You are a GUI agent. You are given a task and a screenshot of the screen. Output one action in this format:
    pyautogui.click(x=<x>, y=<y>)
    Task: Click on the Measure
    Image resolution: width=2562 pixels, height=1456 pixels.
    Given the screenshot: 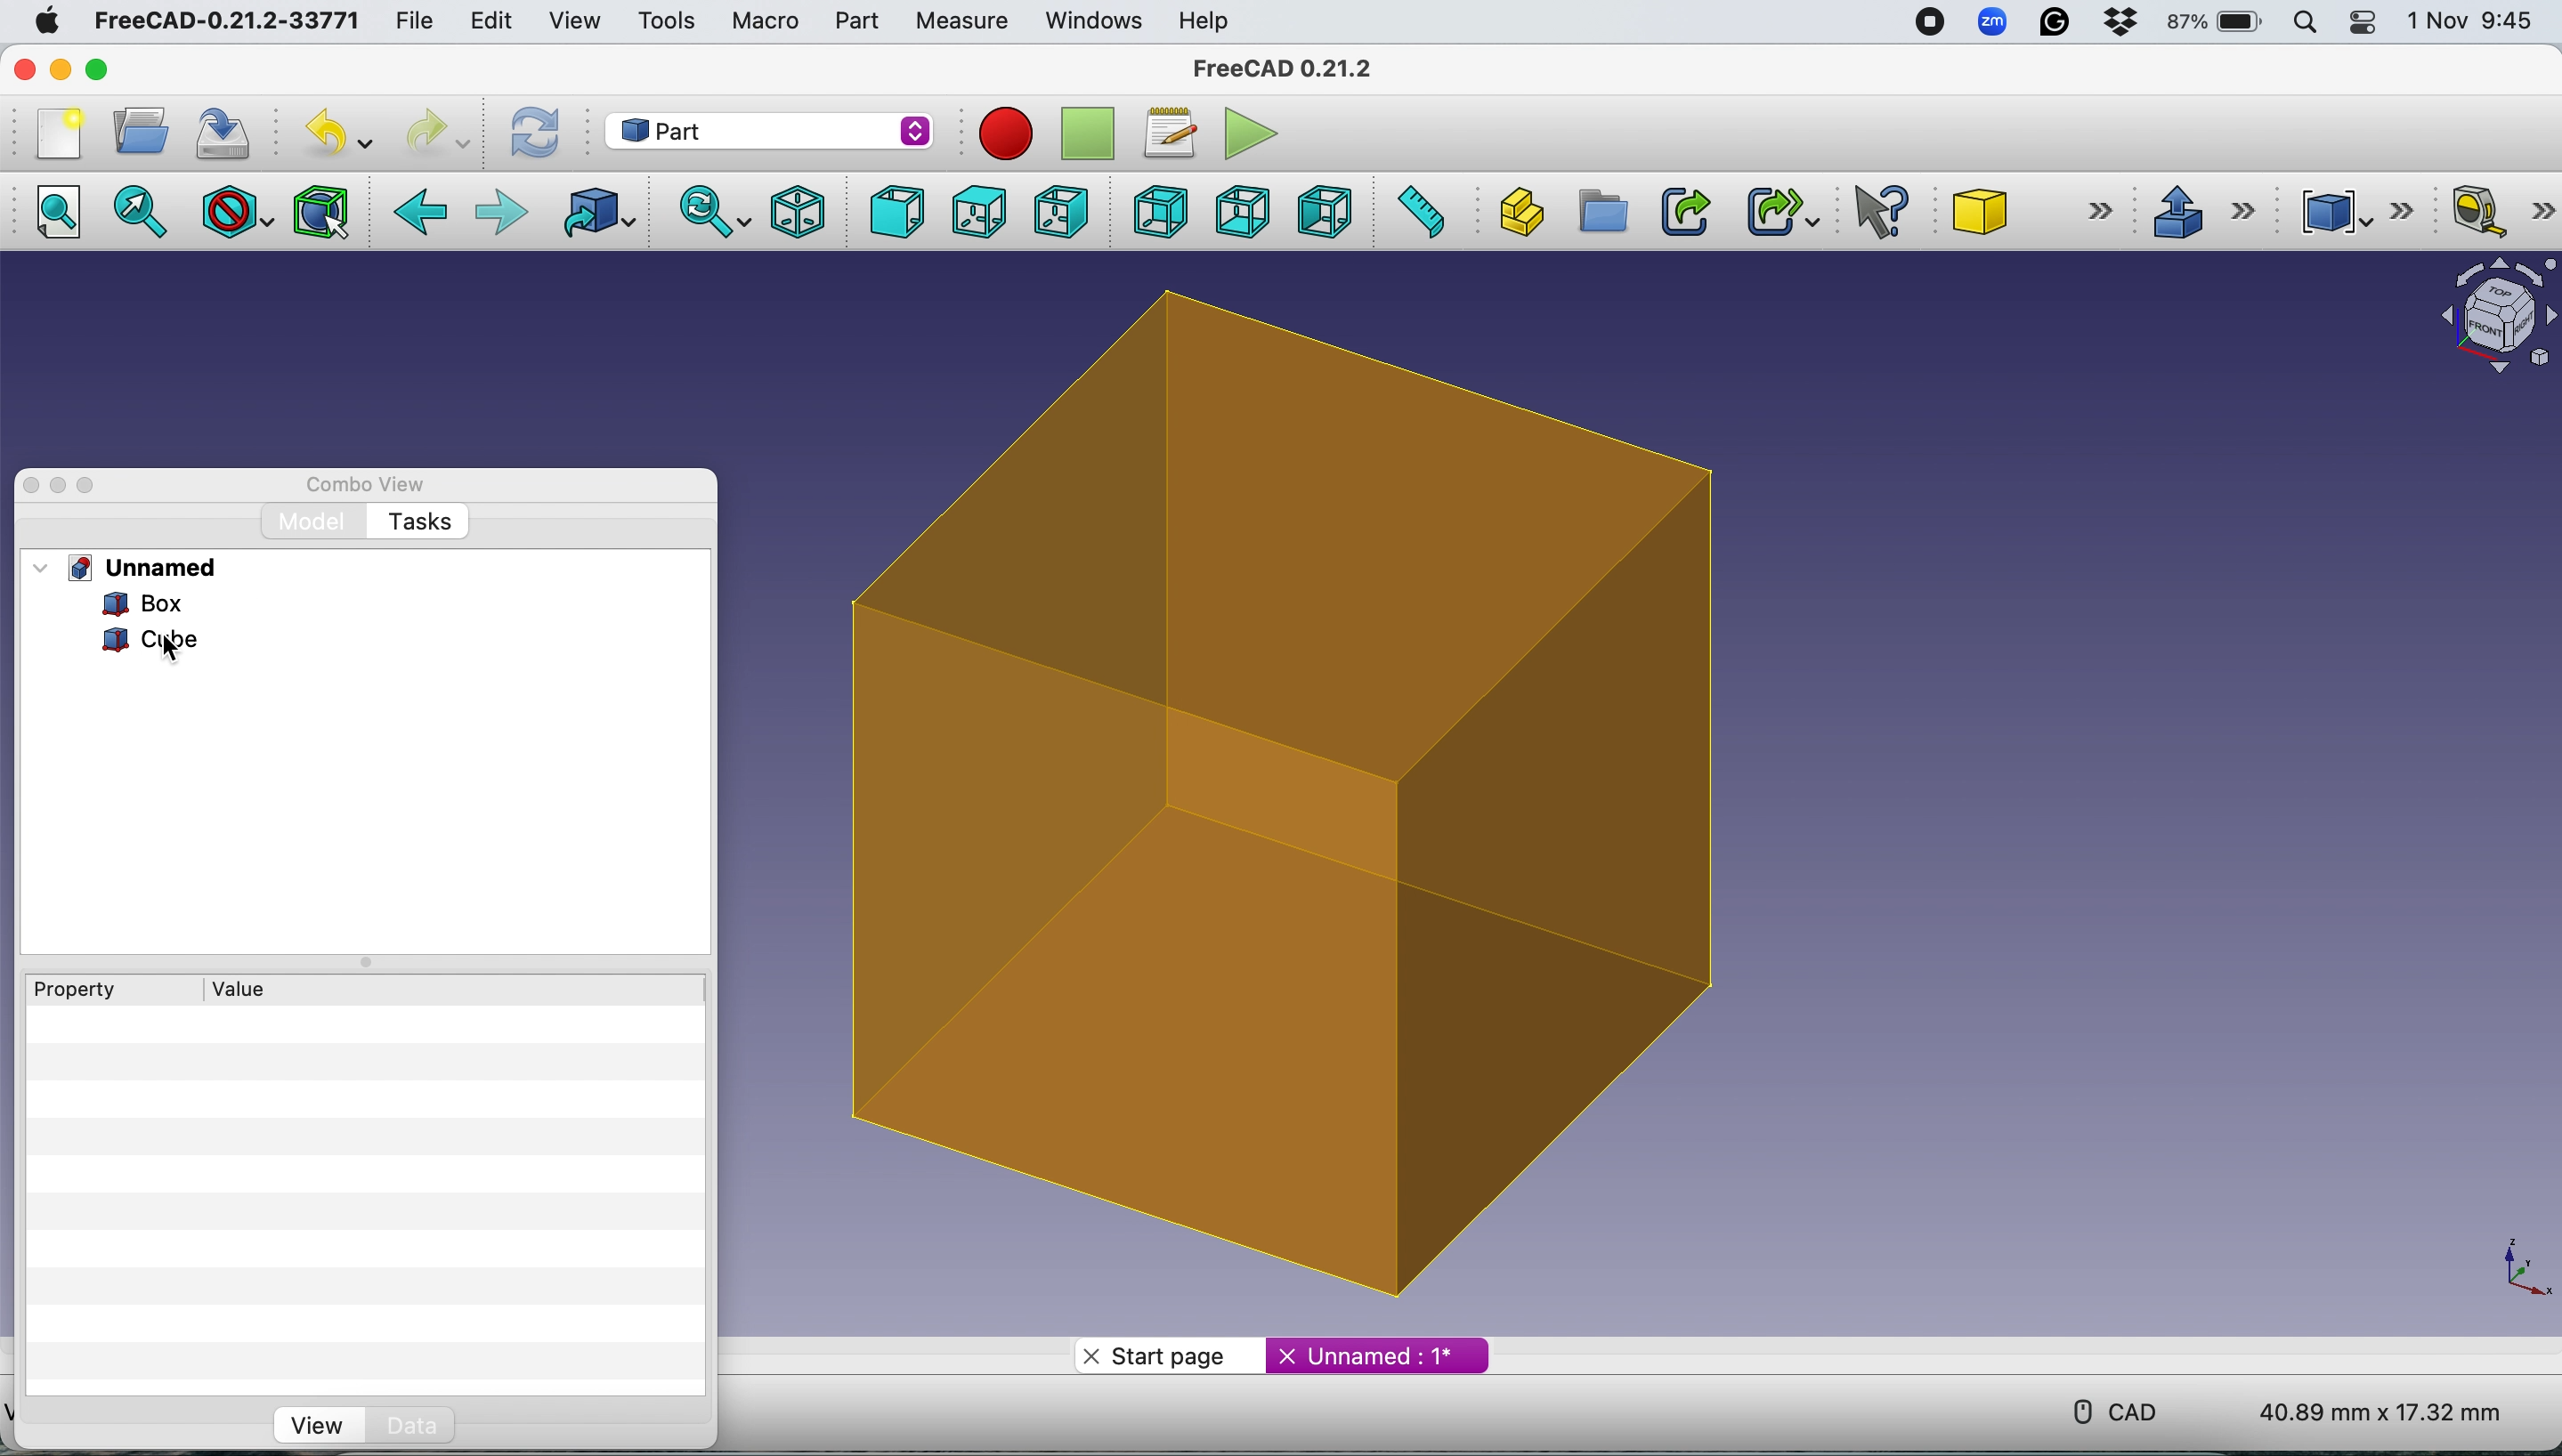 What is the action you would take?
    pyautogui.click(x=966, y=23)
    